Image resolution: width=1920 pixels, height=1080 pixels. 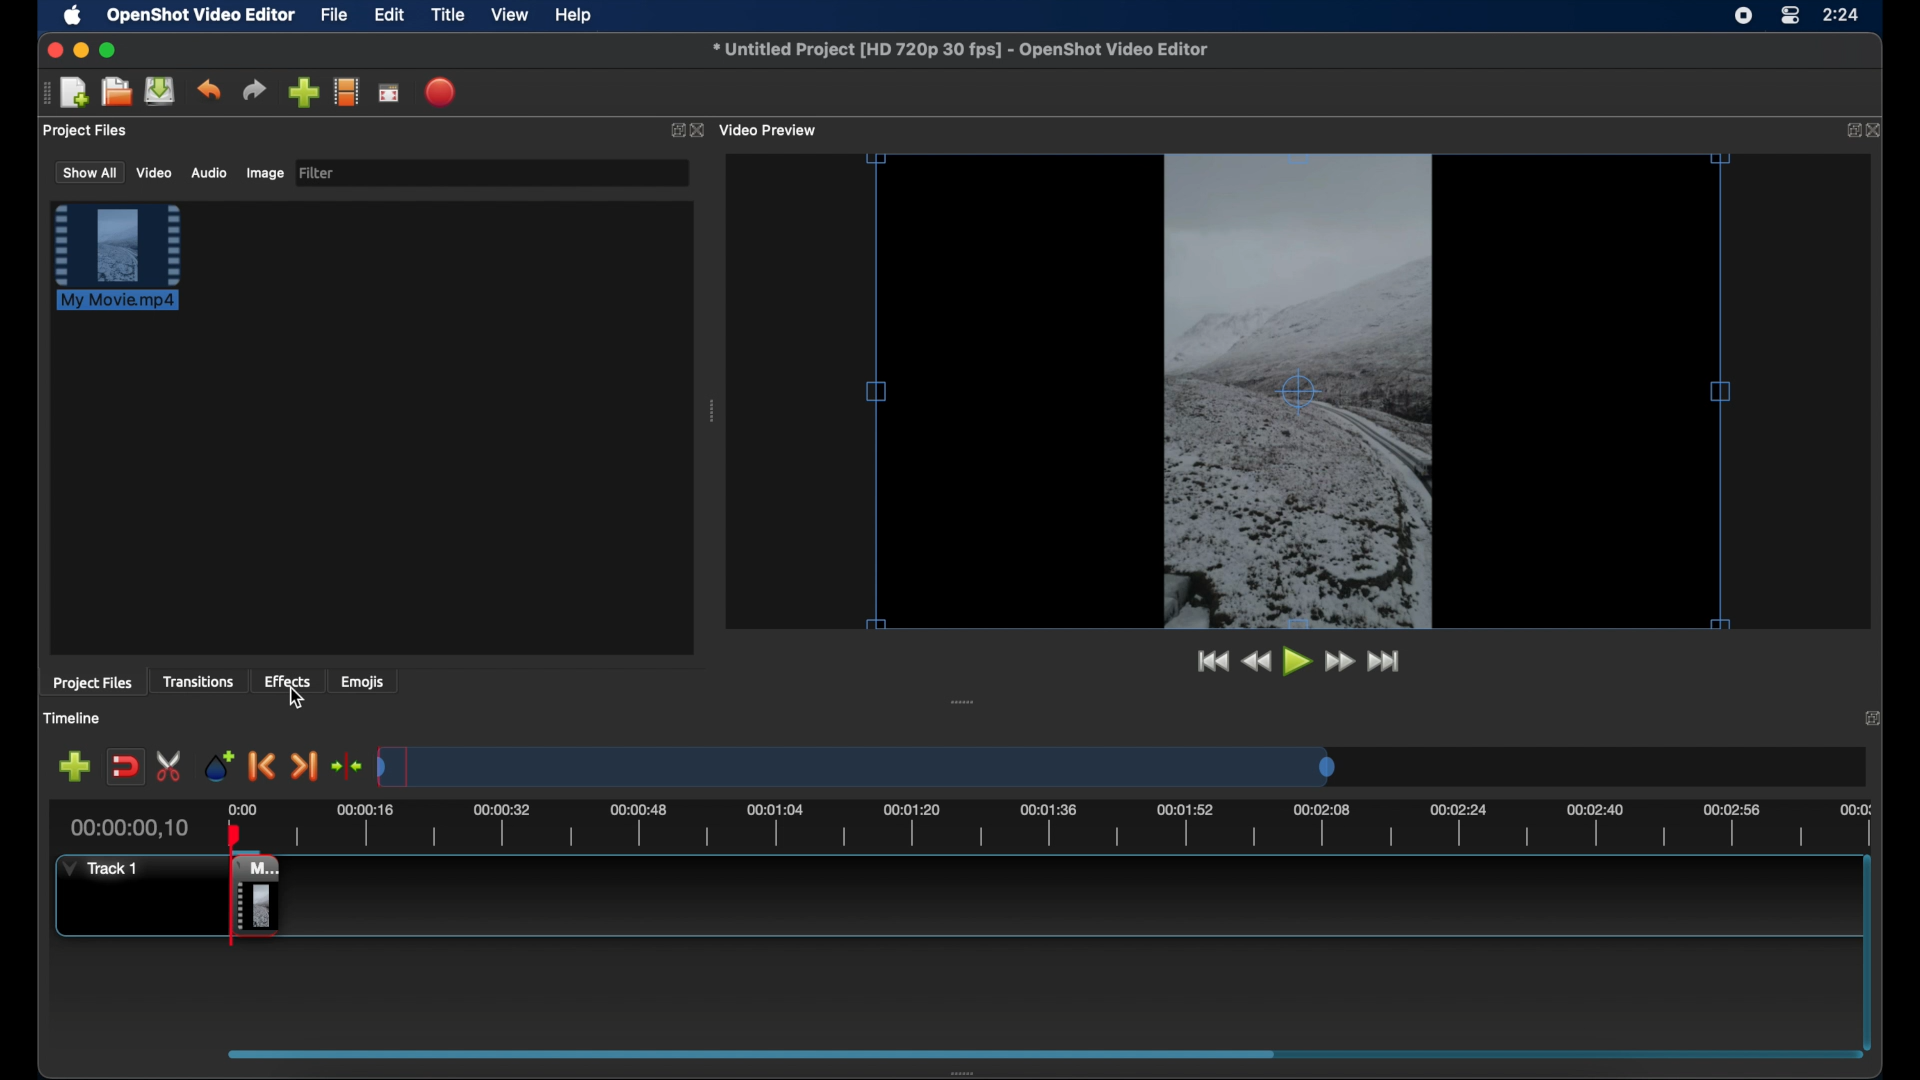 I want to click on emojis, so click(x=365, y=682).